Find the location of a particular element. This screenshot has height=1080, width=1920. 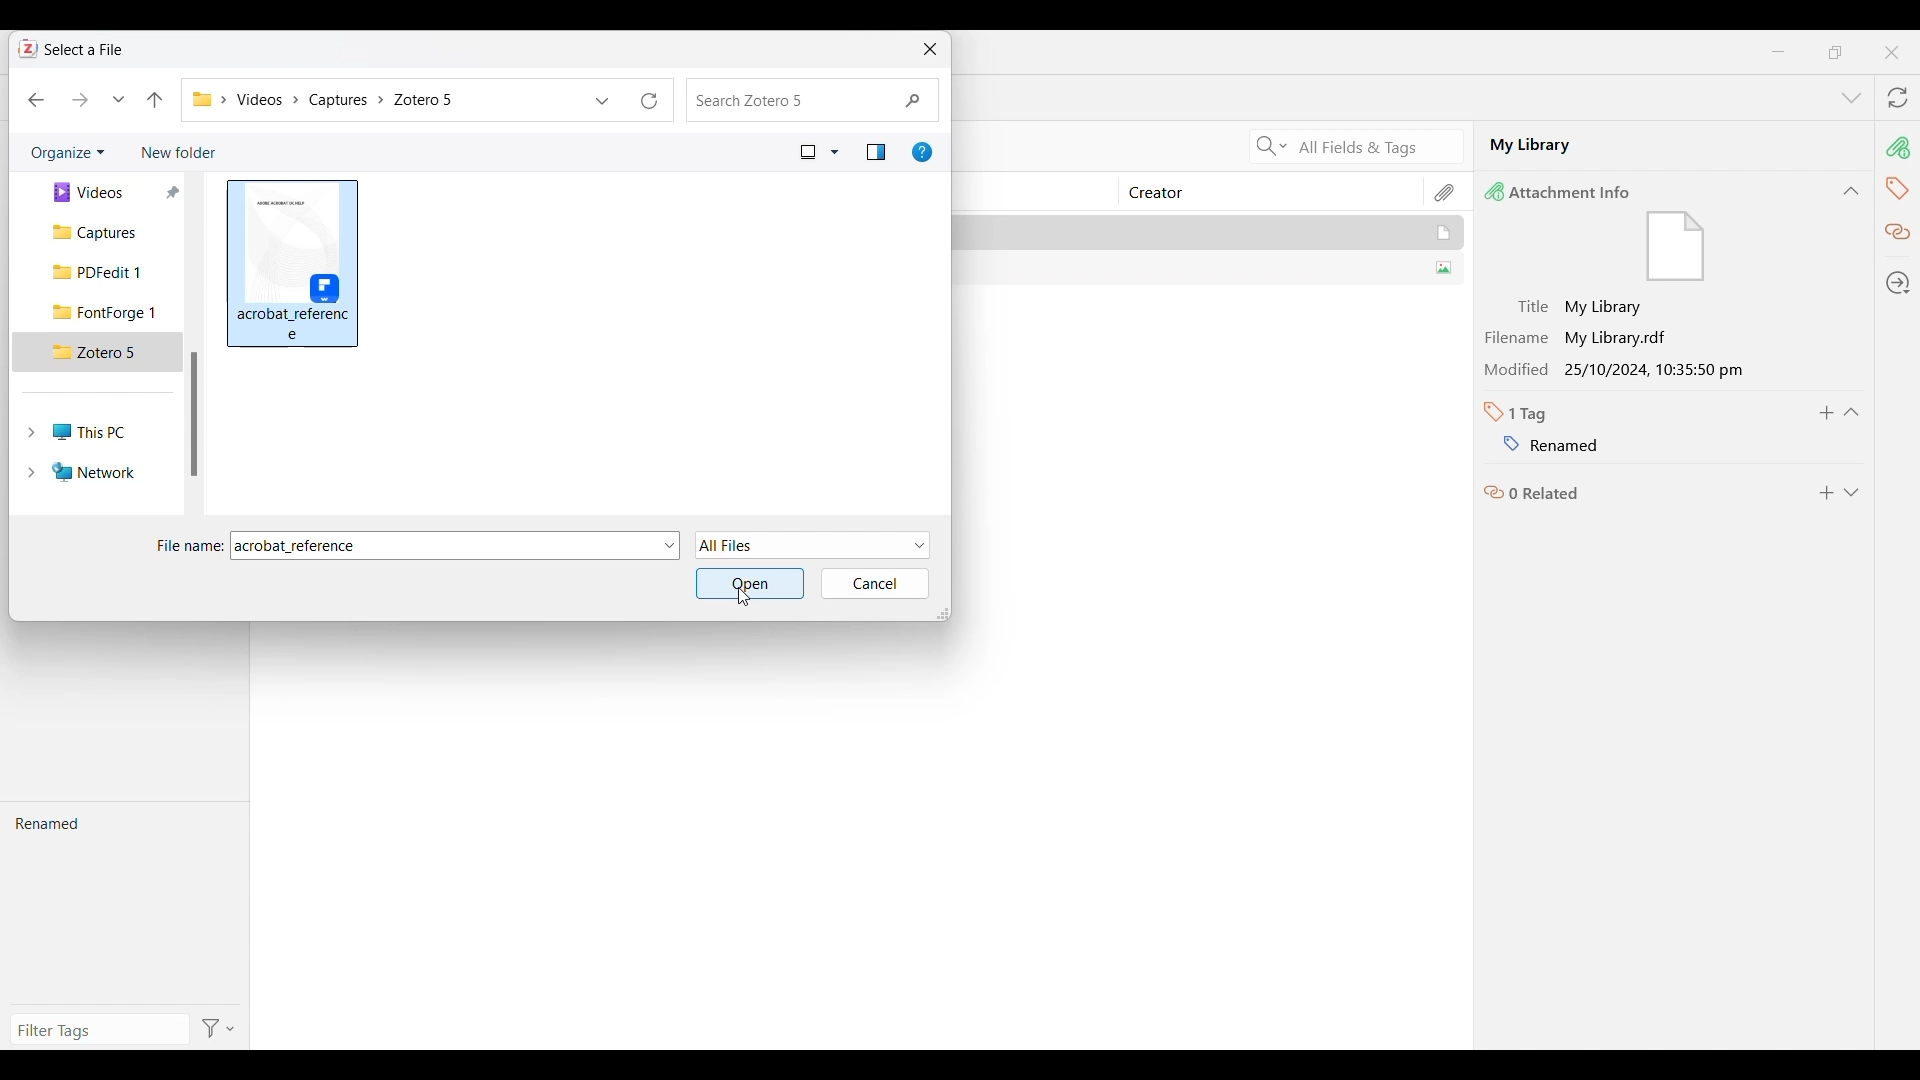

Related is located at coordinates (1899, 233).